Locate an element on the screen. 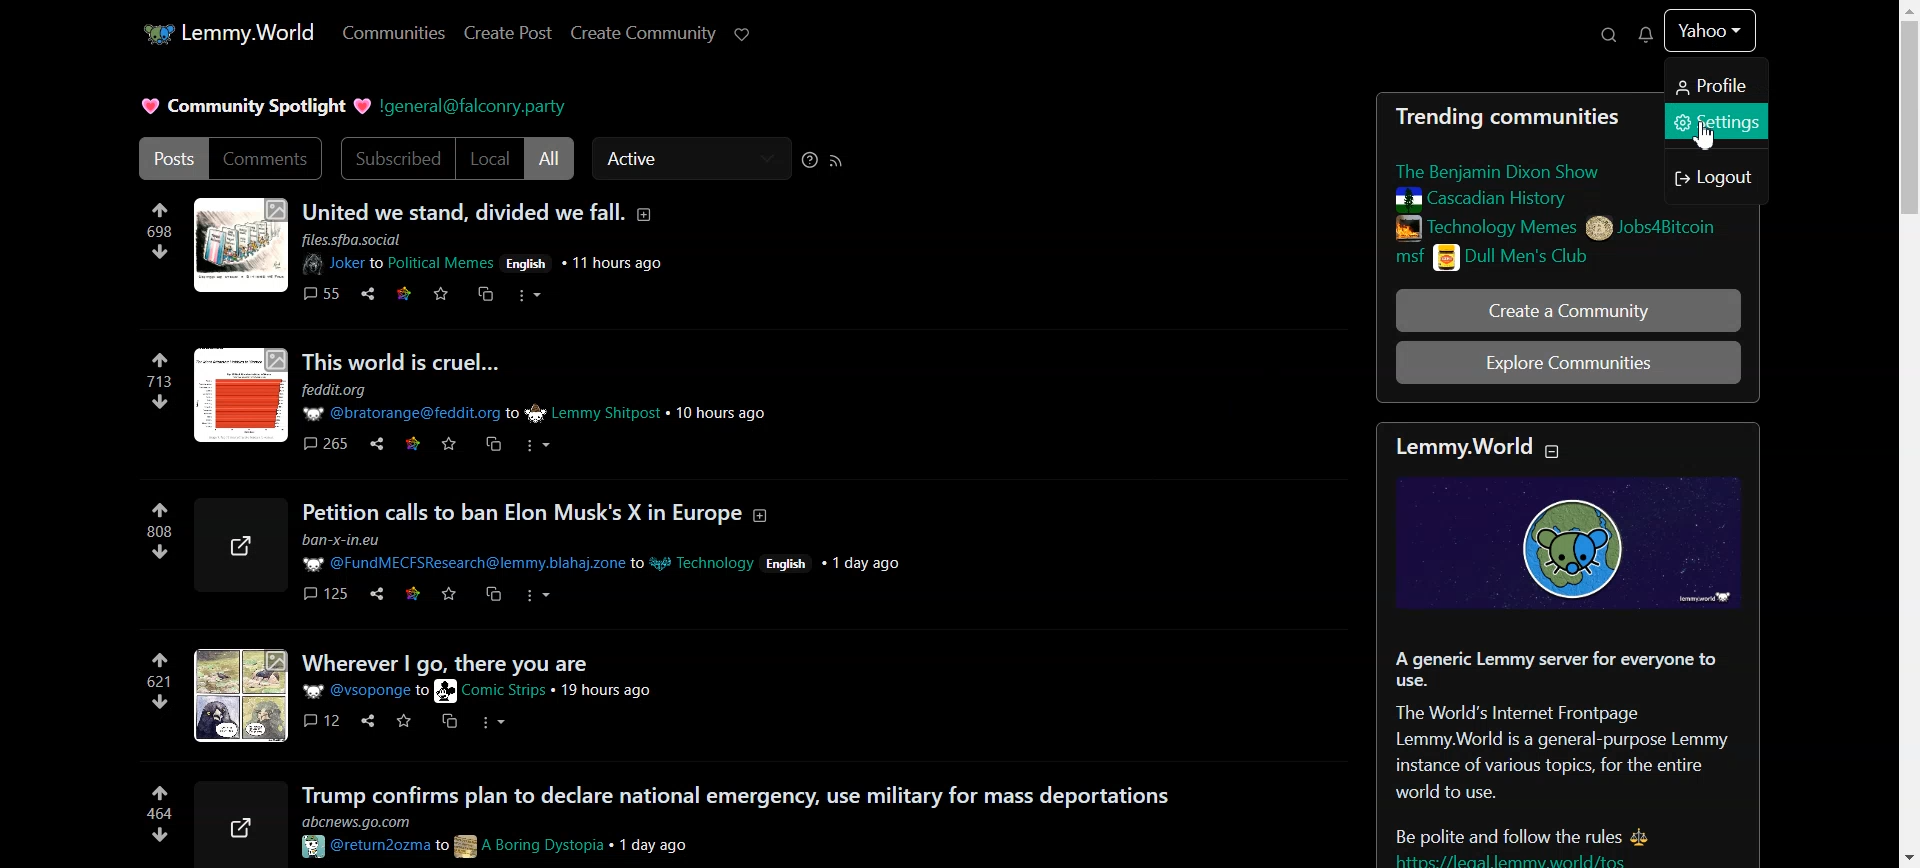 This screenshot has height=868, width=1920. options is located at coordinates (502, 723).